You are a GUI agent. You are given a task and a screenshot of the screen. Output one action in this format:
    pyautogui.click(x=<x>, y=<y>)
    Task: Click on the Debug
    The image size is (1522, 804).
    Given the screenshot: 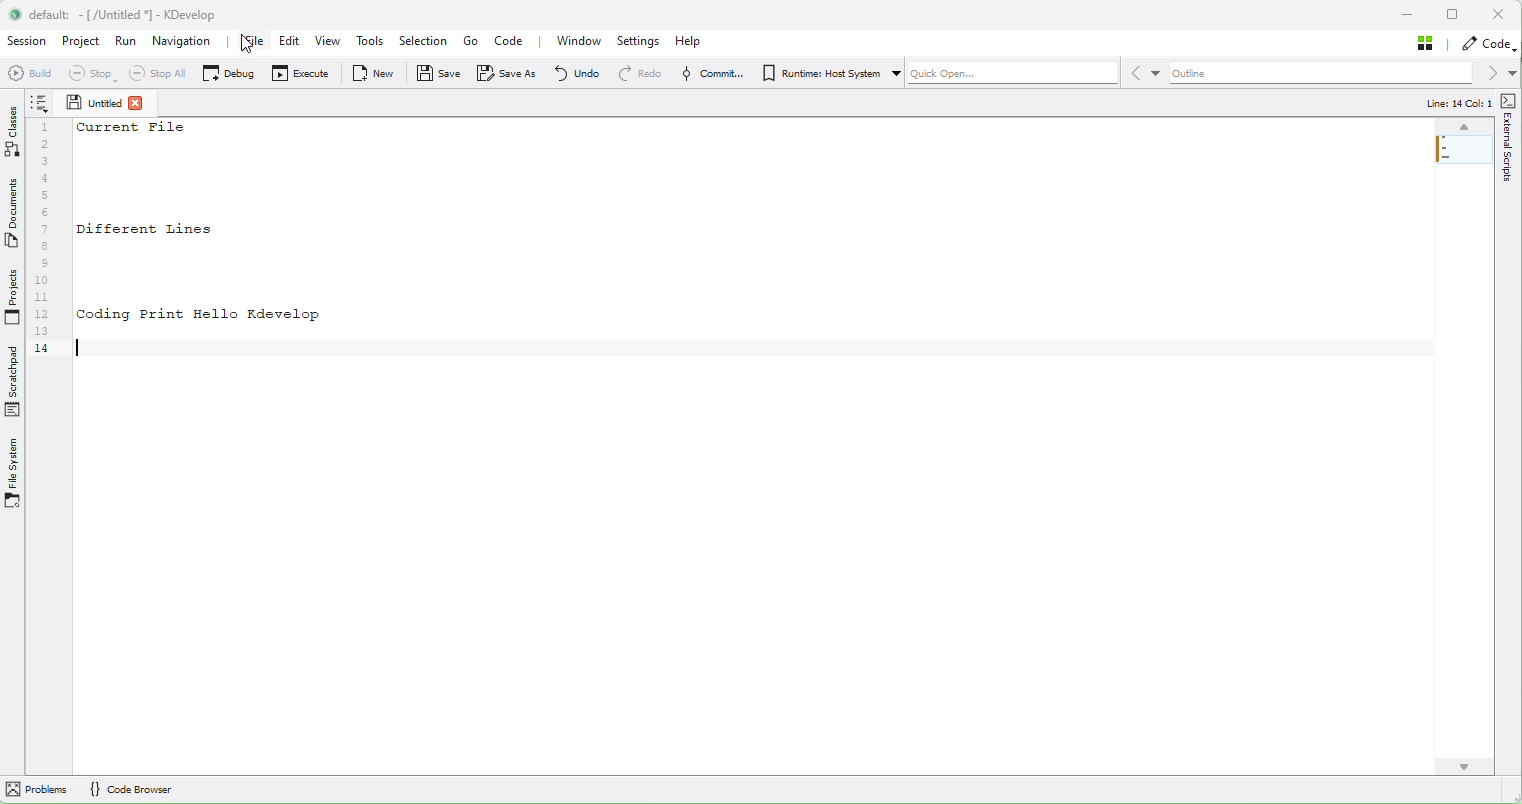 What is the action you would take?
    pyautogui.click(x=225, y=74)
    